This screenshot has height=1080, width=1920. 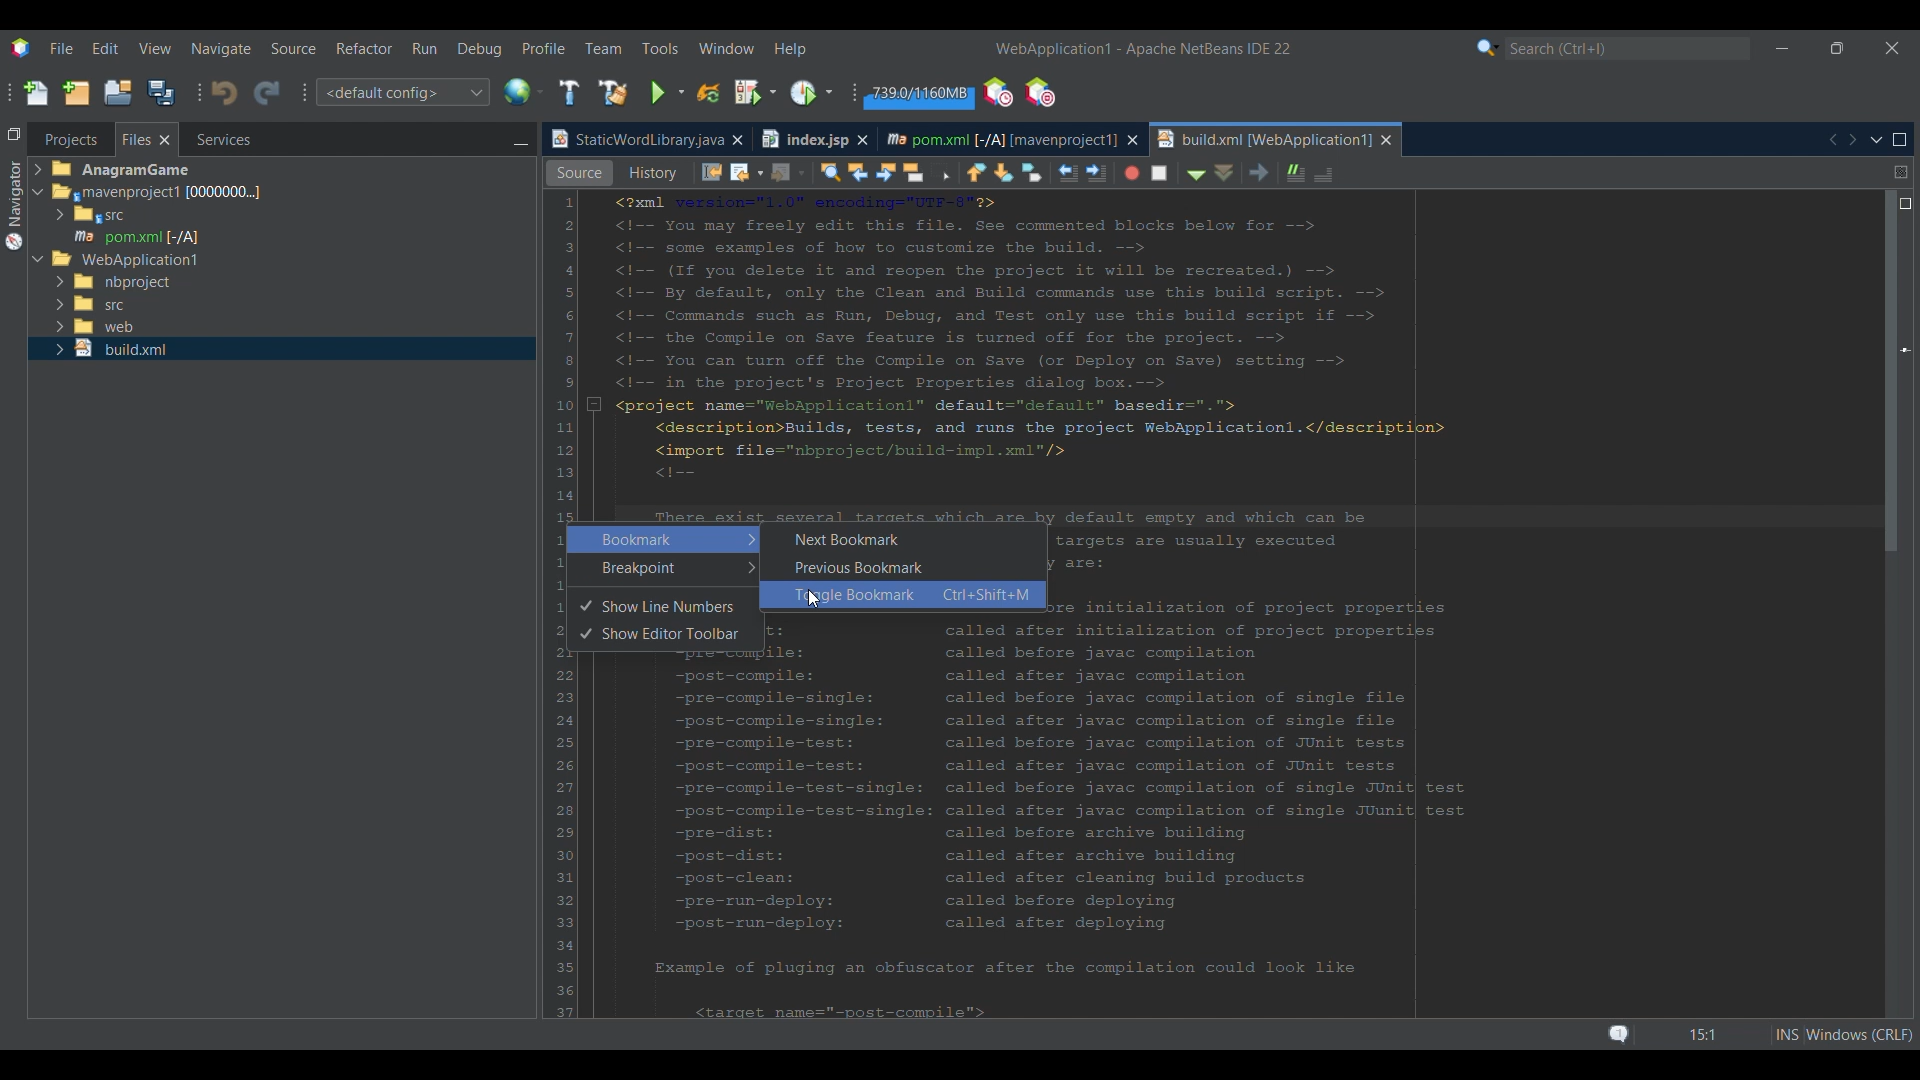 What do you see at coordinates (363, 48) in the screenshot?
I see `Refactor menu` at bounding box center [363, 48].